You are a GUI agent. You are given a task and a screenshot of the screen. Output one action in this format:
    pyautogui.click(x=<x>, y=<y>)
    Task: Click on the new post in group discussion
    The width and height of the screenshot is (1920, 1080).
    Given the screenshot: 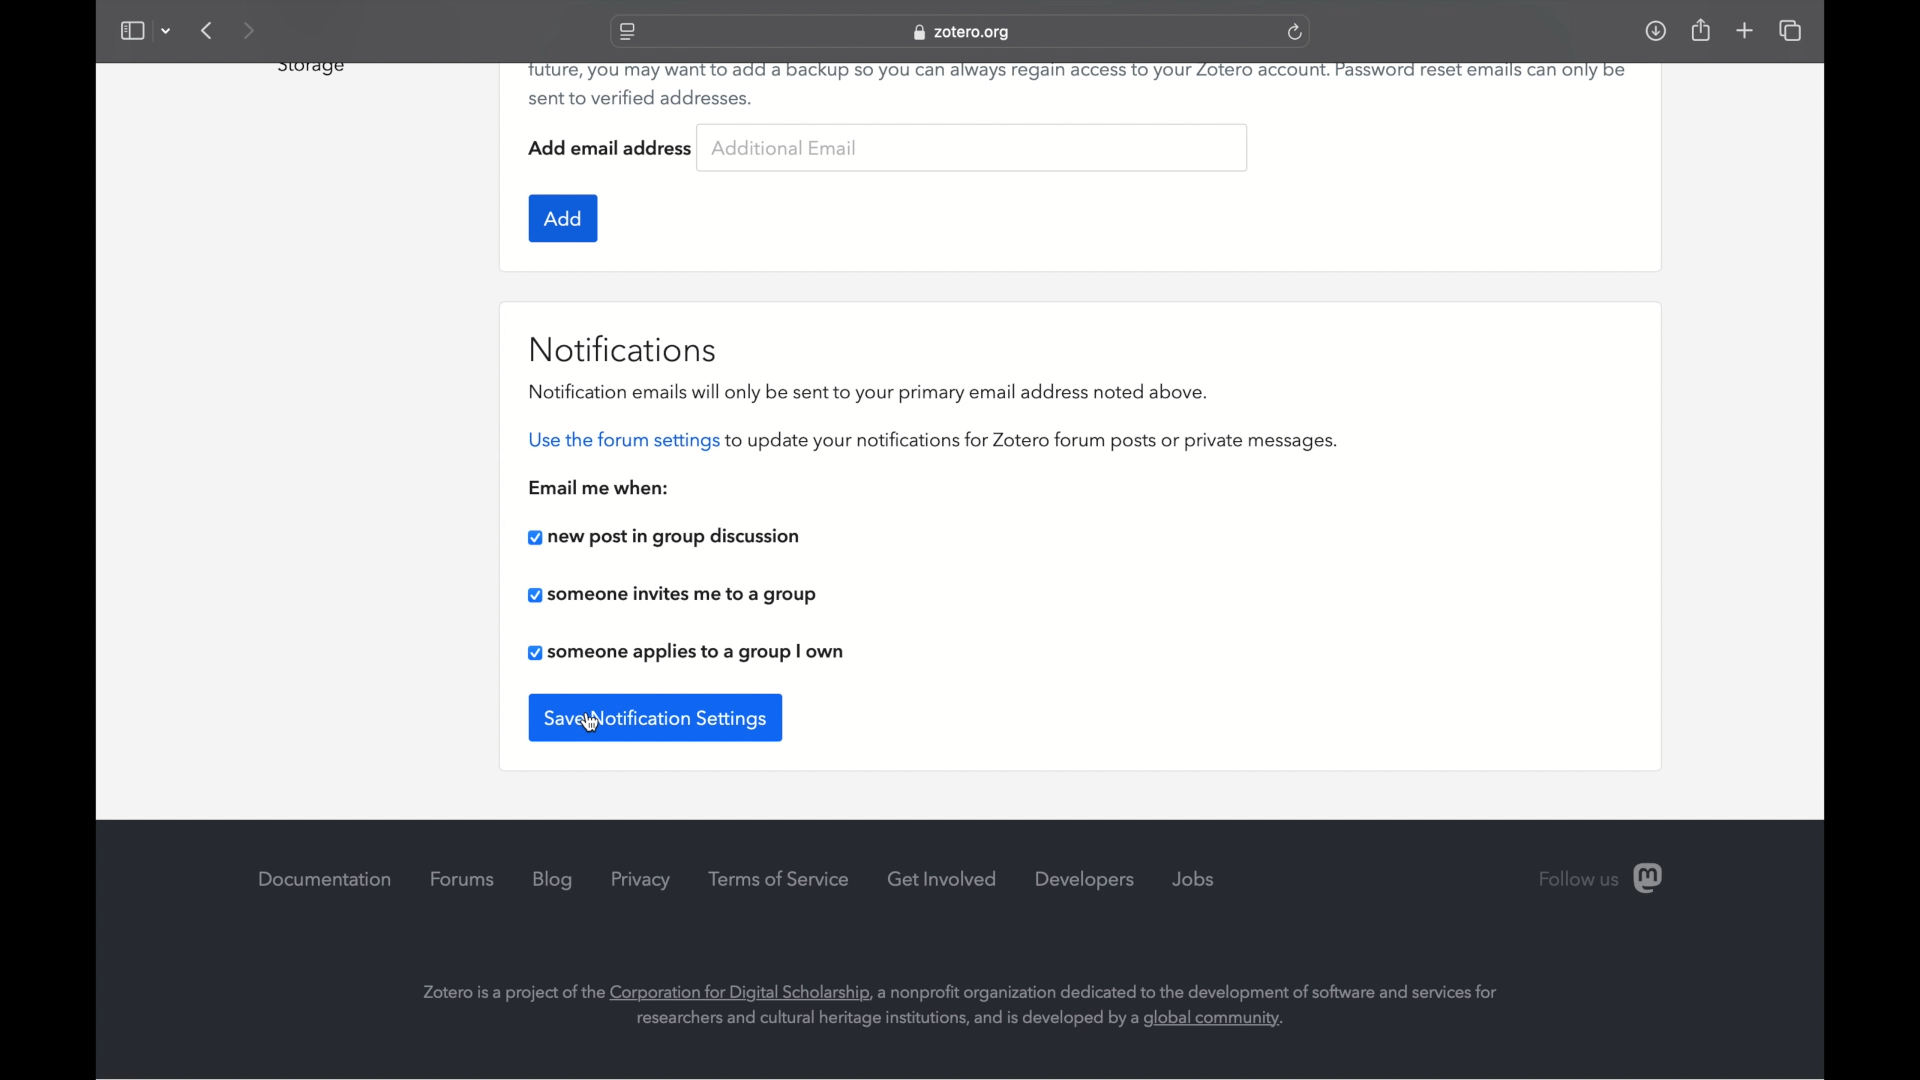 What is the action you would take?
    pyautogui.click(x=662, y=536)
    